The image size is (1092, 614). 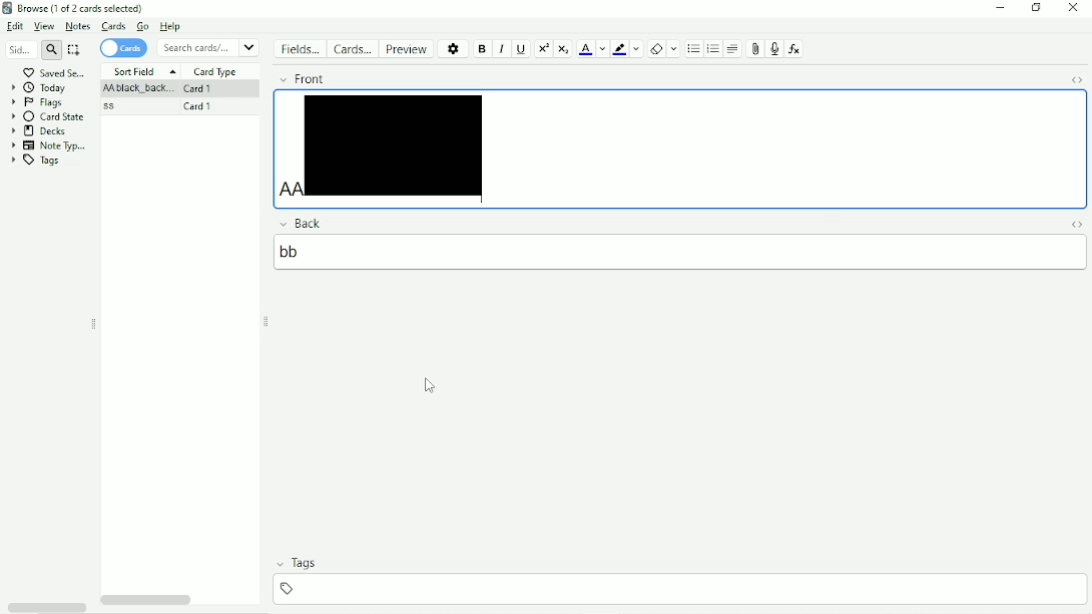 I want to click on Sort Field, so click(x=146, y=70).